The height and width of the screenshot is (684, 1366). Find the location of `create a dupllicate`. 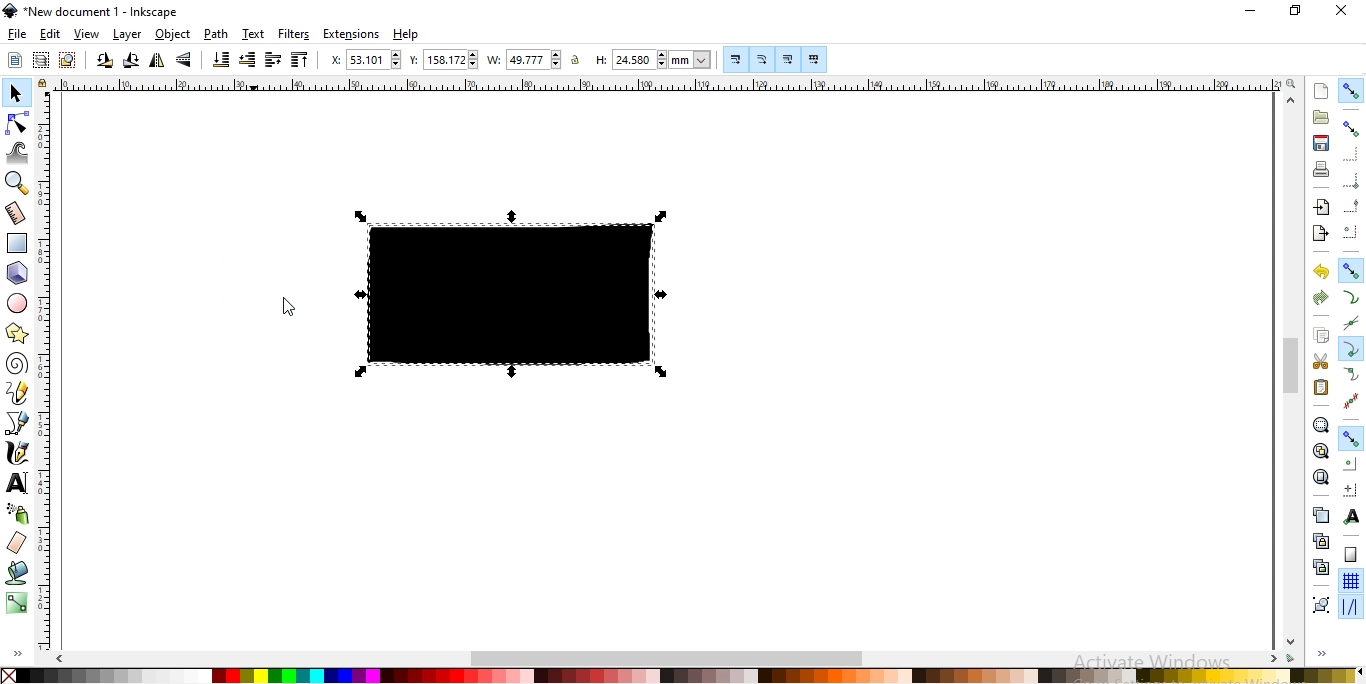

create a dupllicate is located at coordinates (1320, 515).